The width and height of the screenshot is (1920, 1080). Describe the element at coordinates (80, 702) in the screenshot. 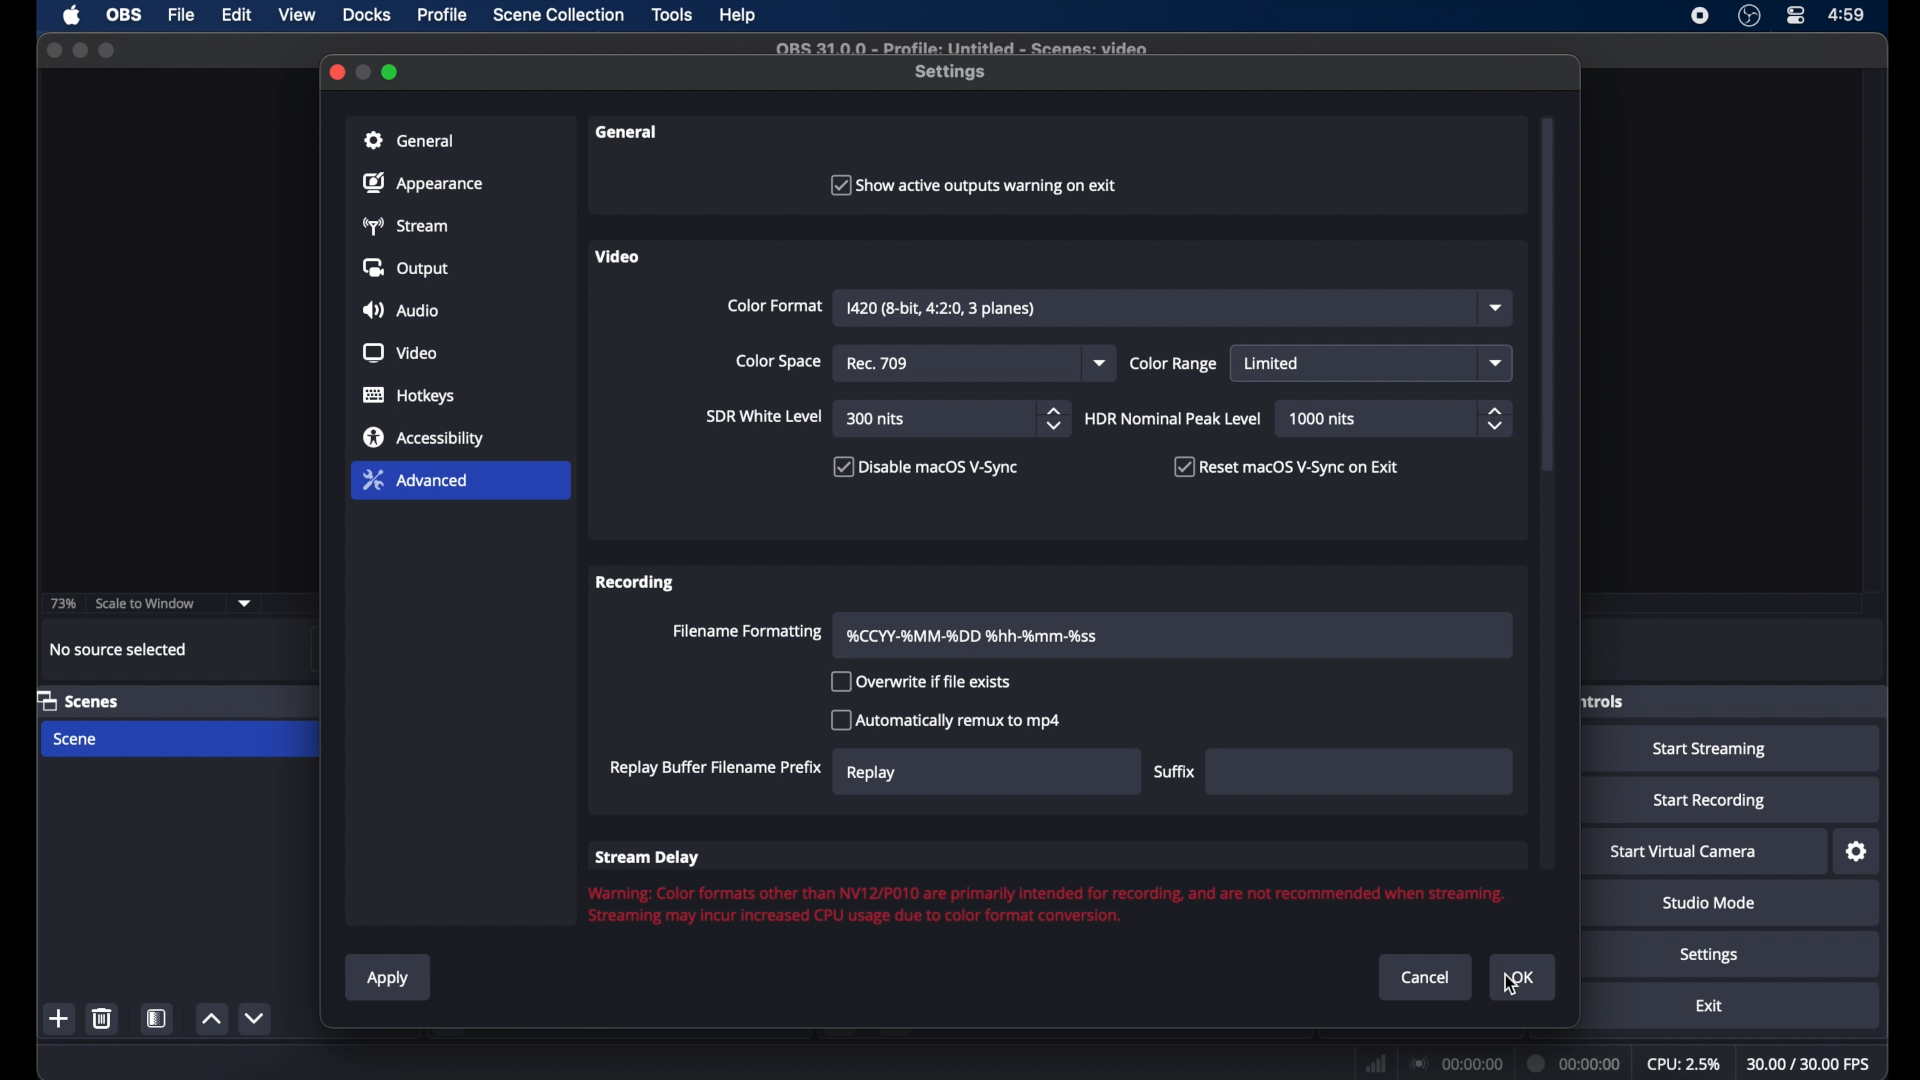

I see `scenes` at that location.